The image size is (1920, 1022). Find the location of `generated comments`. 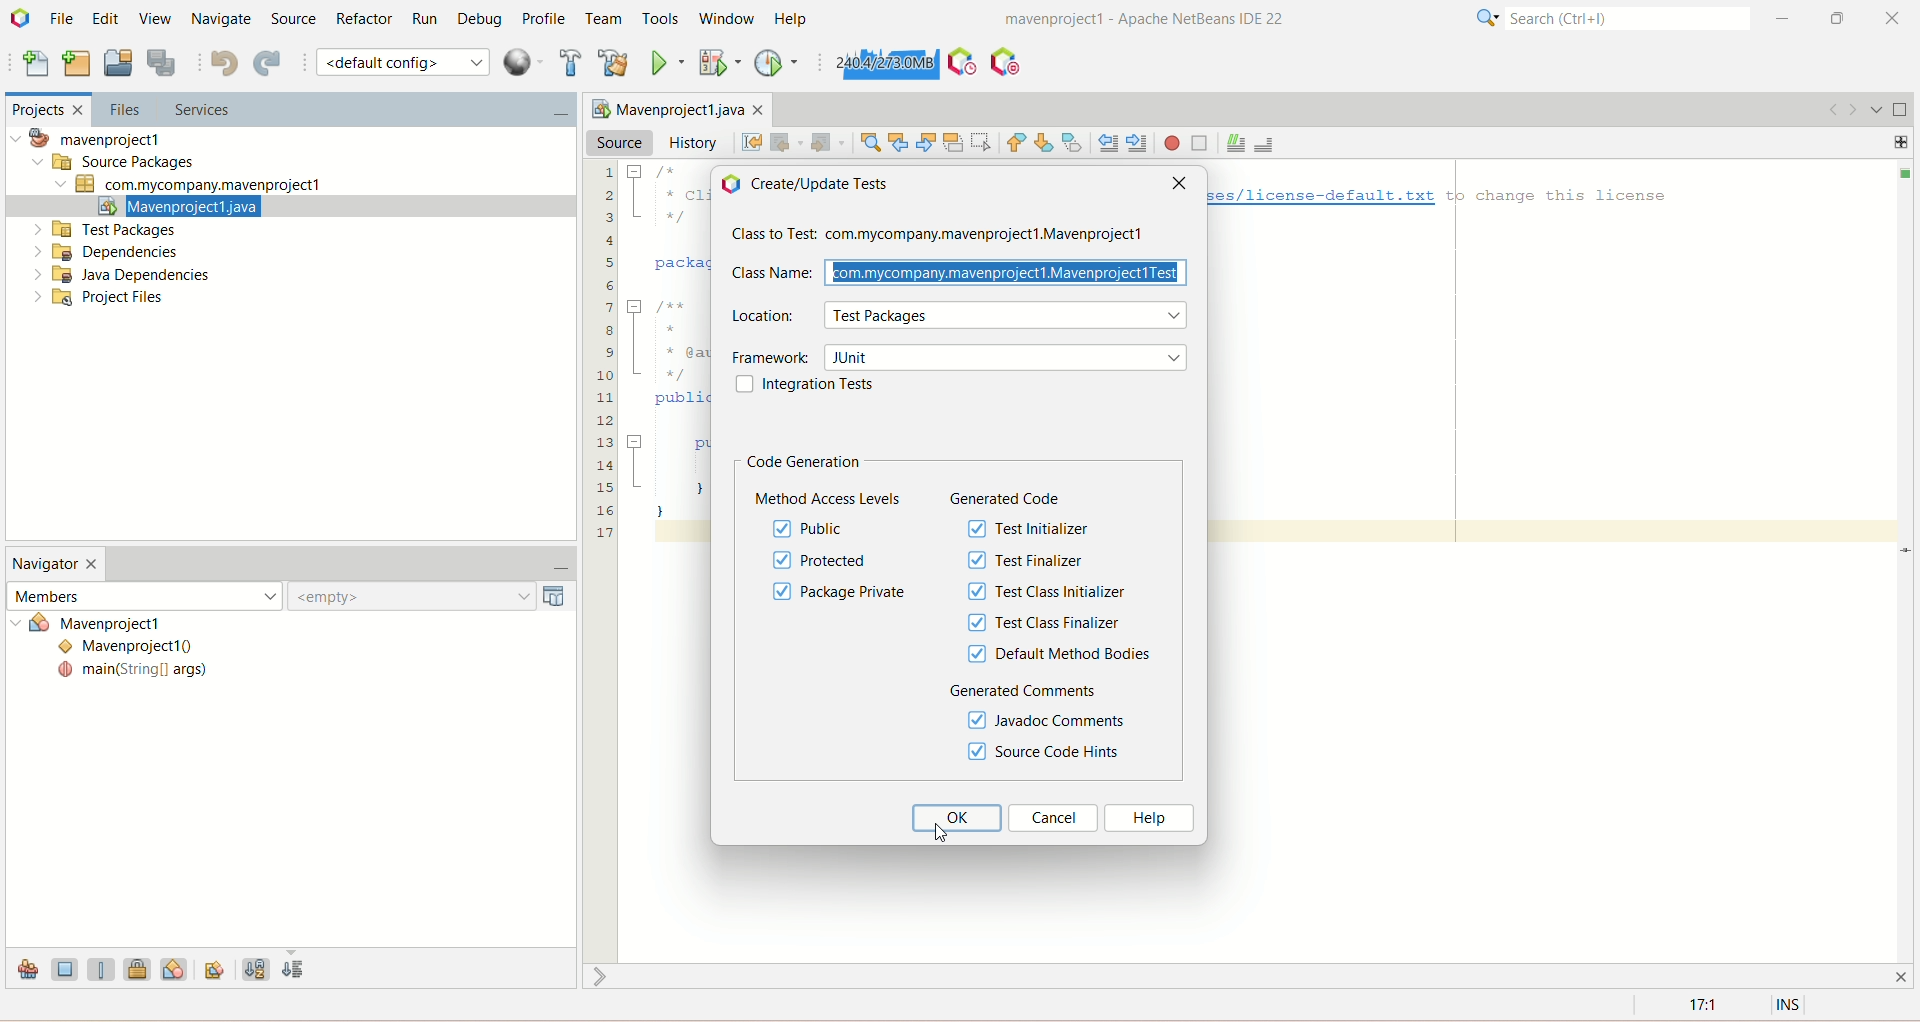

generated comments is located at coordinates (1031, 694).